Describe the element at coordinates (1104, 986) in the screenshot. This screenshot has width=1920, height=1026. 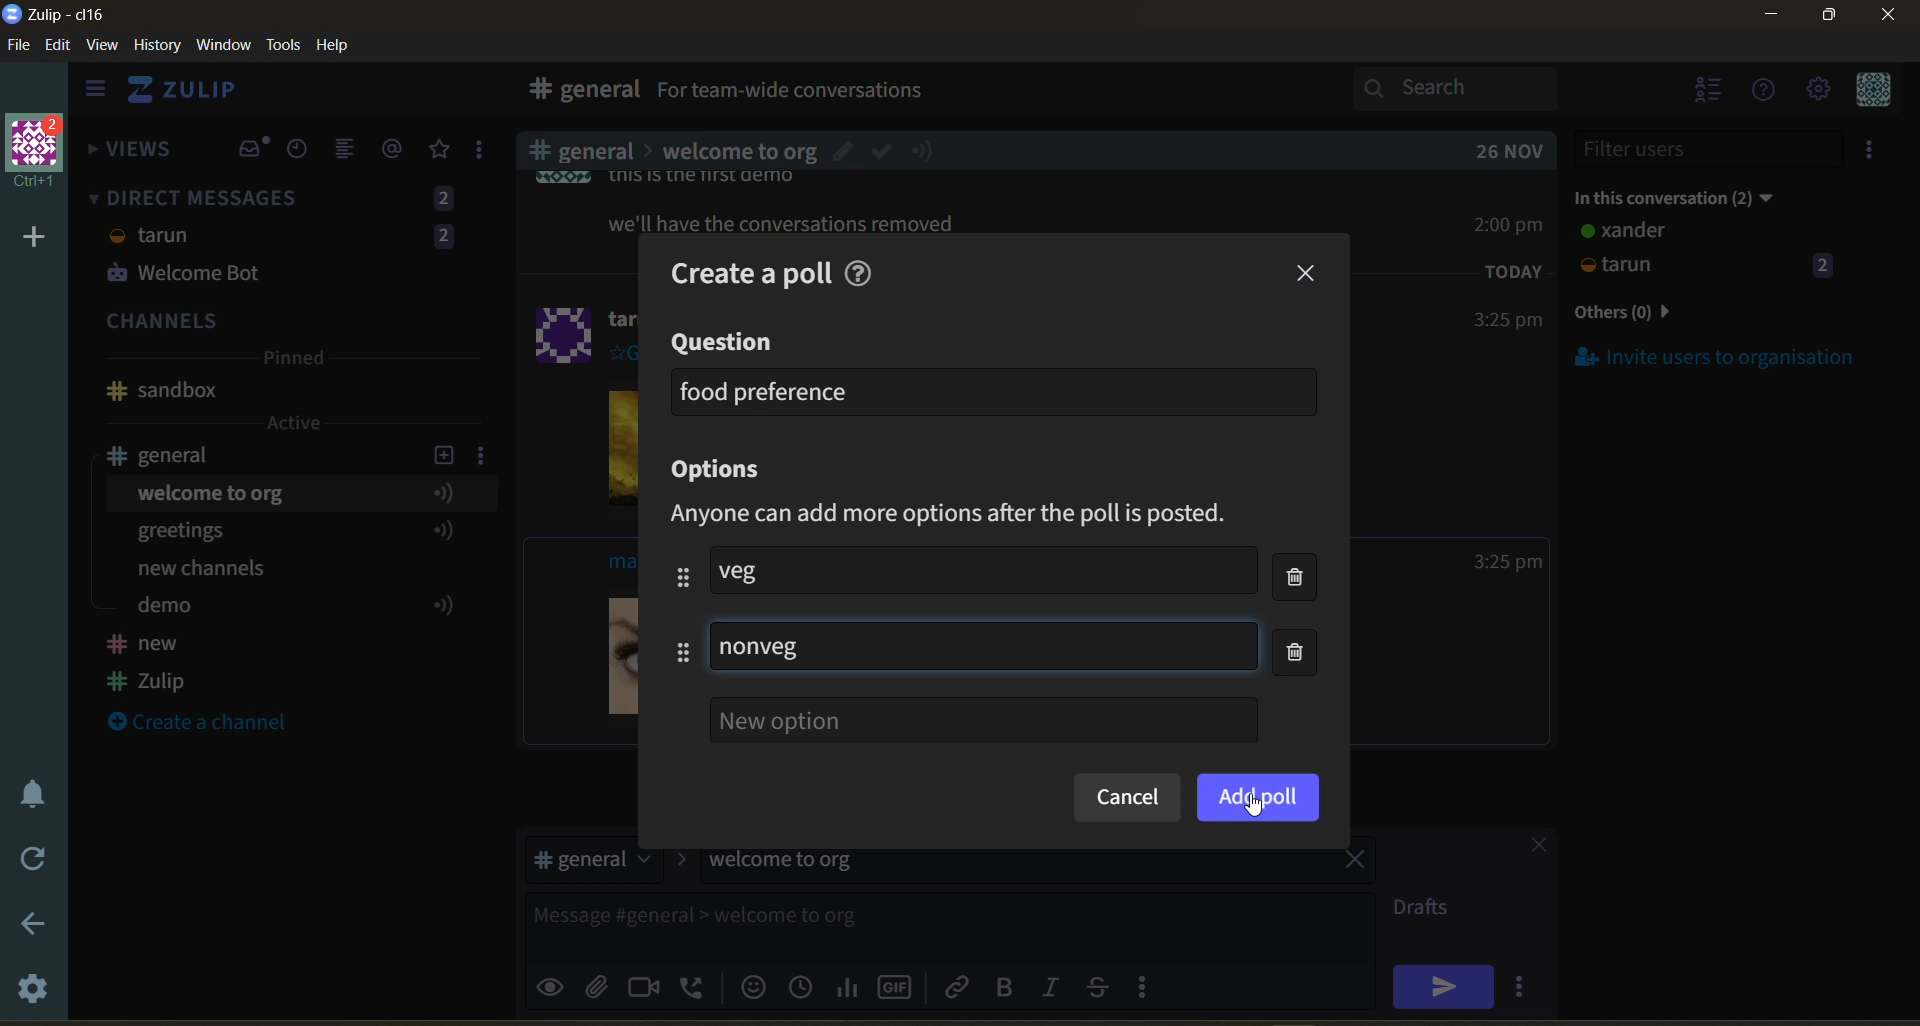
I see `strikethrough` at that location.